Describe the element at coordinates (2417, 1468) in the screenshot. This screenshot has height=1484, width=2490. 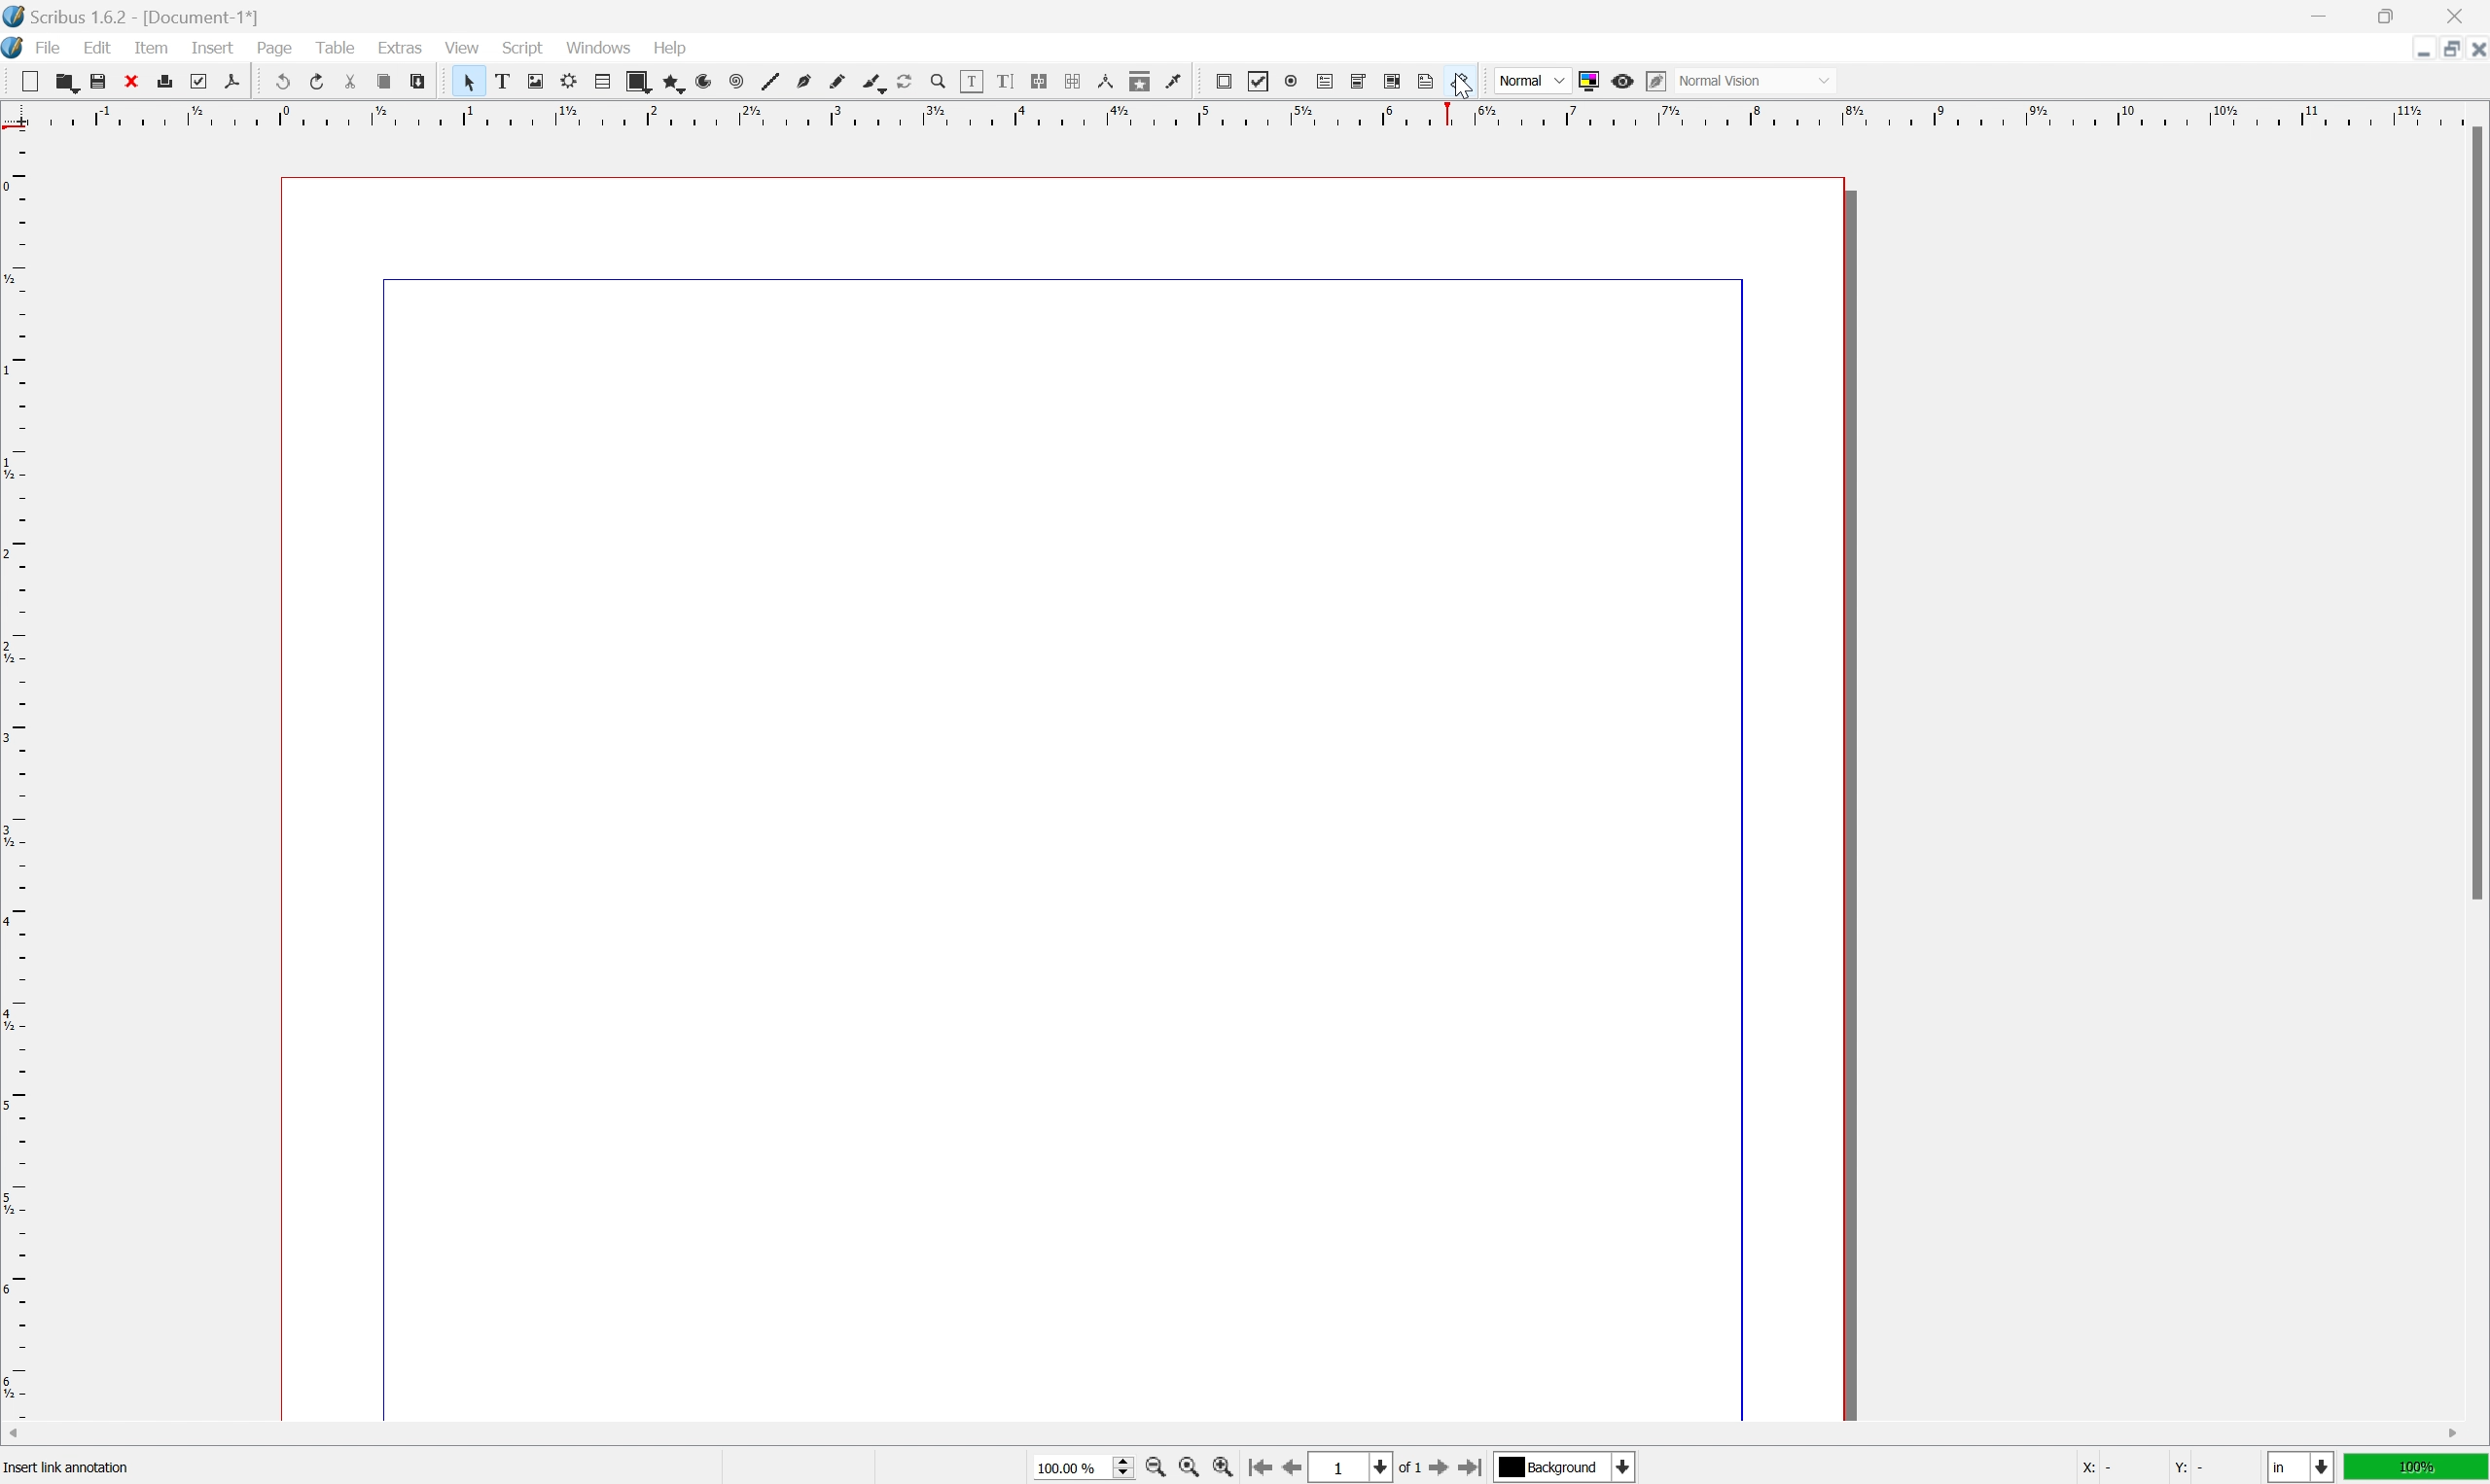
I see `100%` at that location.